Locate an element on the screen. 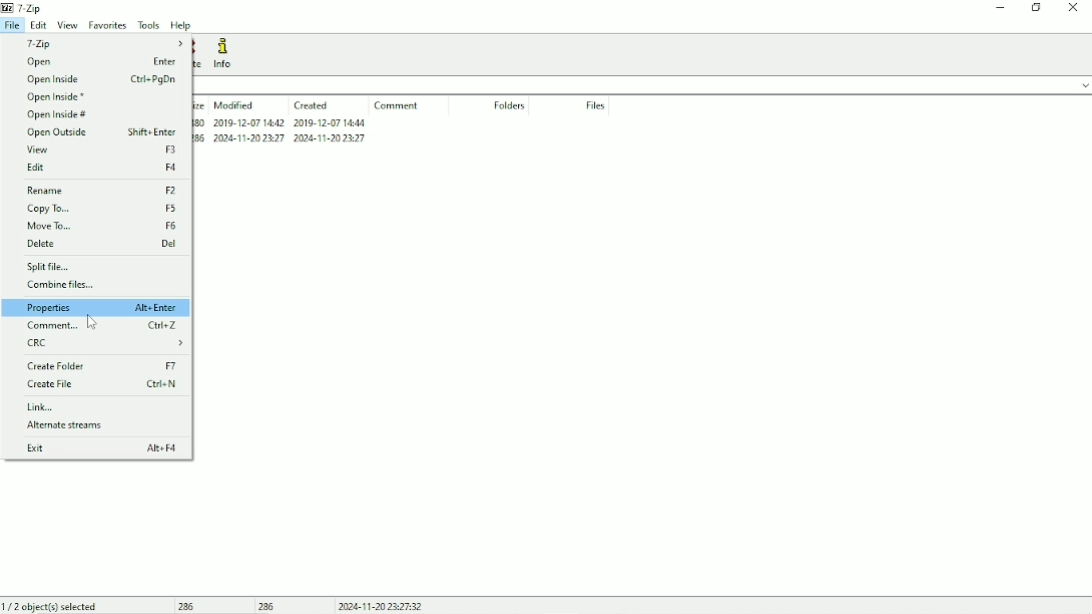 Image resolution: width=1092 pixels, height=614 pixels. Move To is located at coordinates (102, 226).